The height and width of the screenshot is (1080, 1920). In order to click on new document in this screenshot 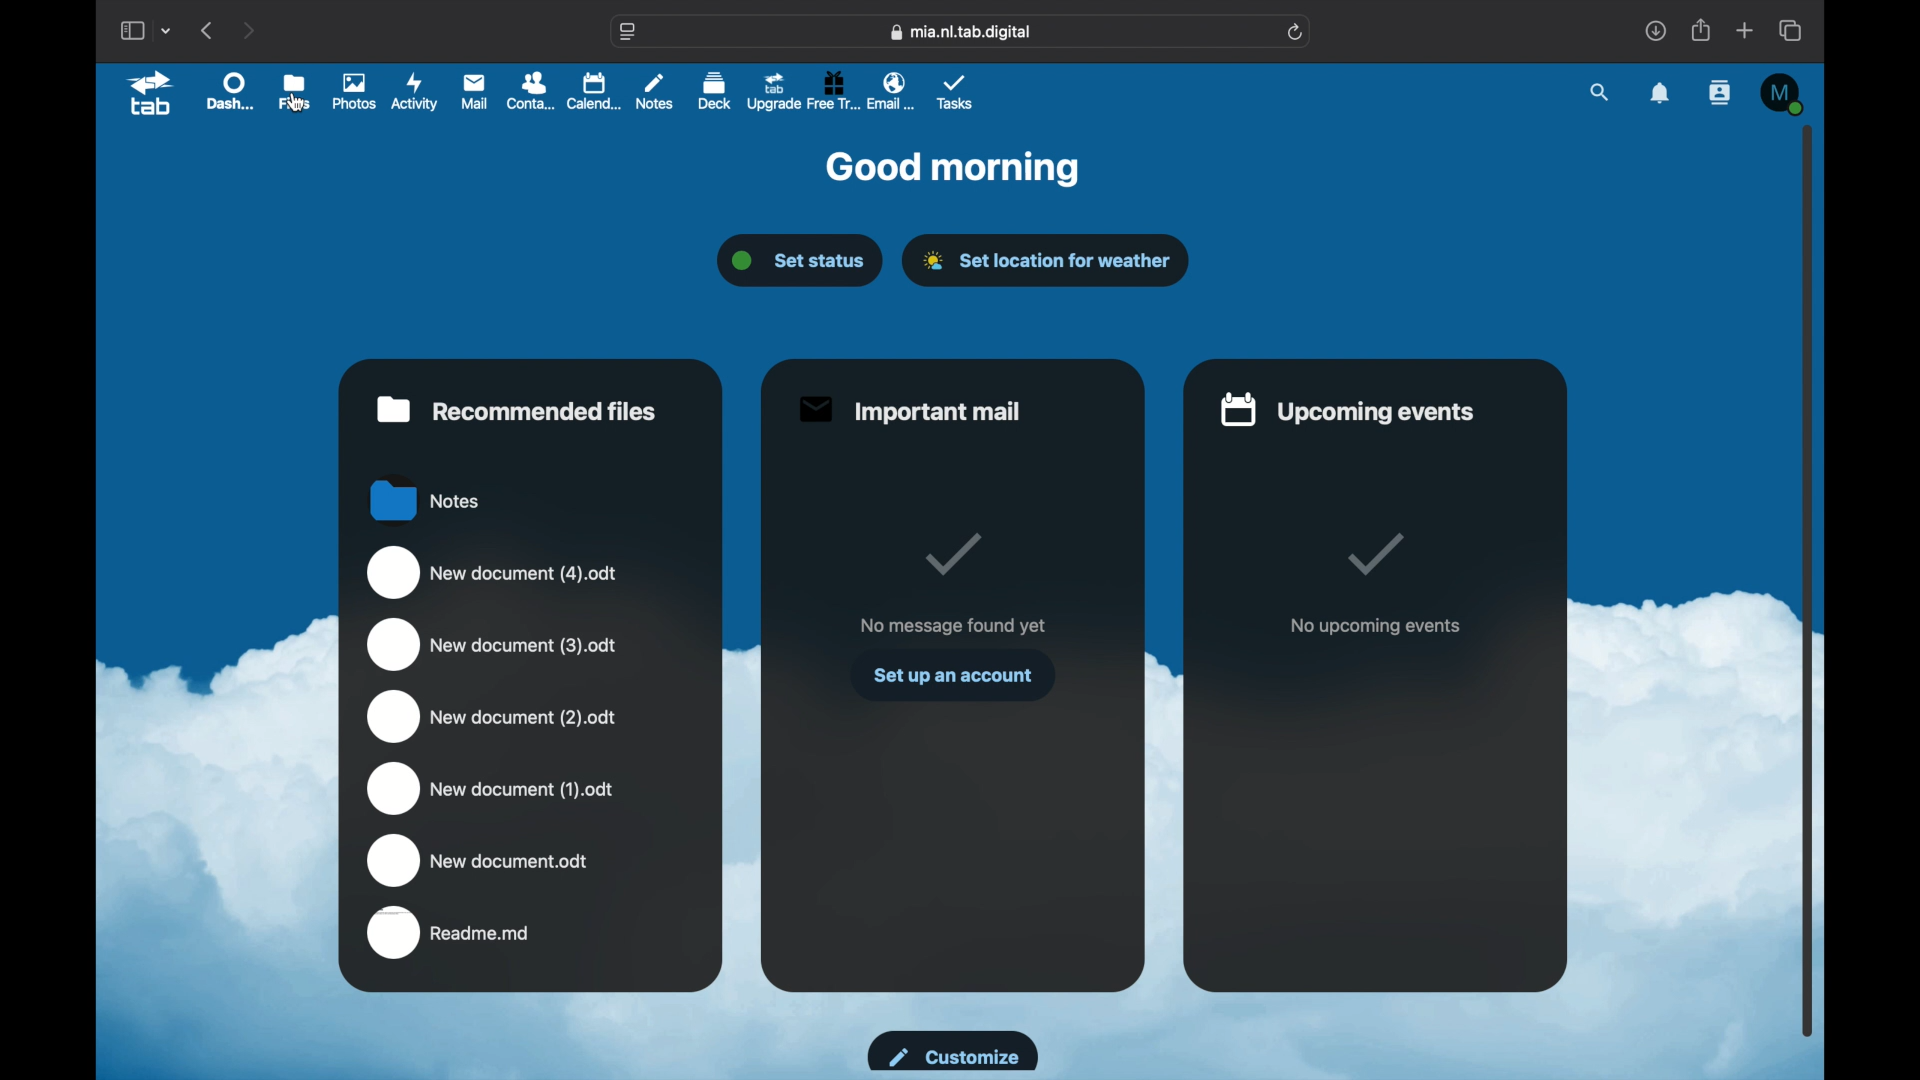, I will do `click(494, 573)`.